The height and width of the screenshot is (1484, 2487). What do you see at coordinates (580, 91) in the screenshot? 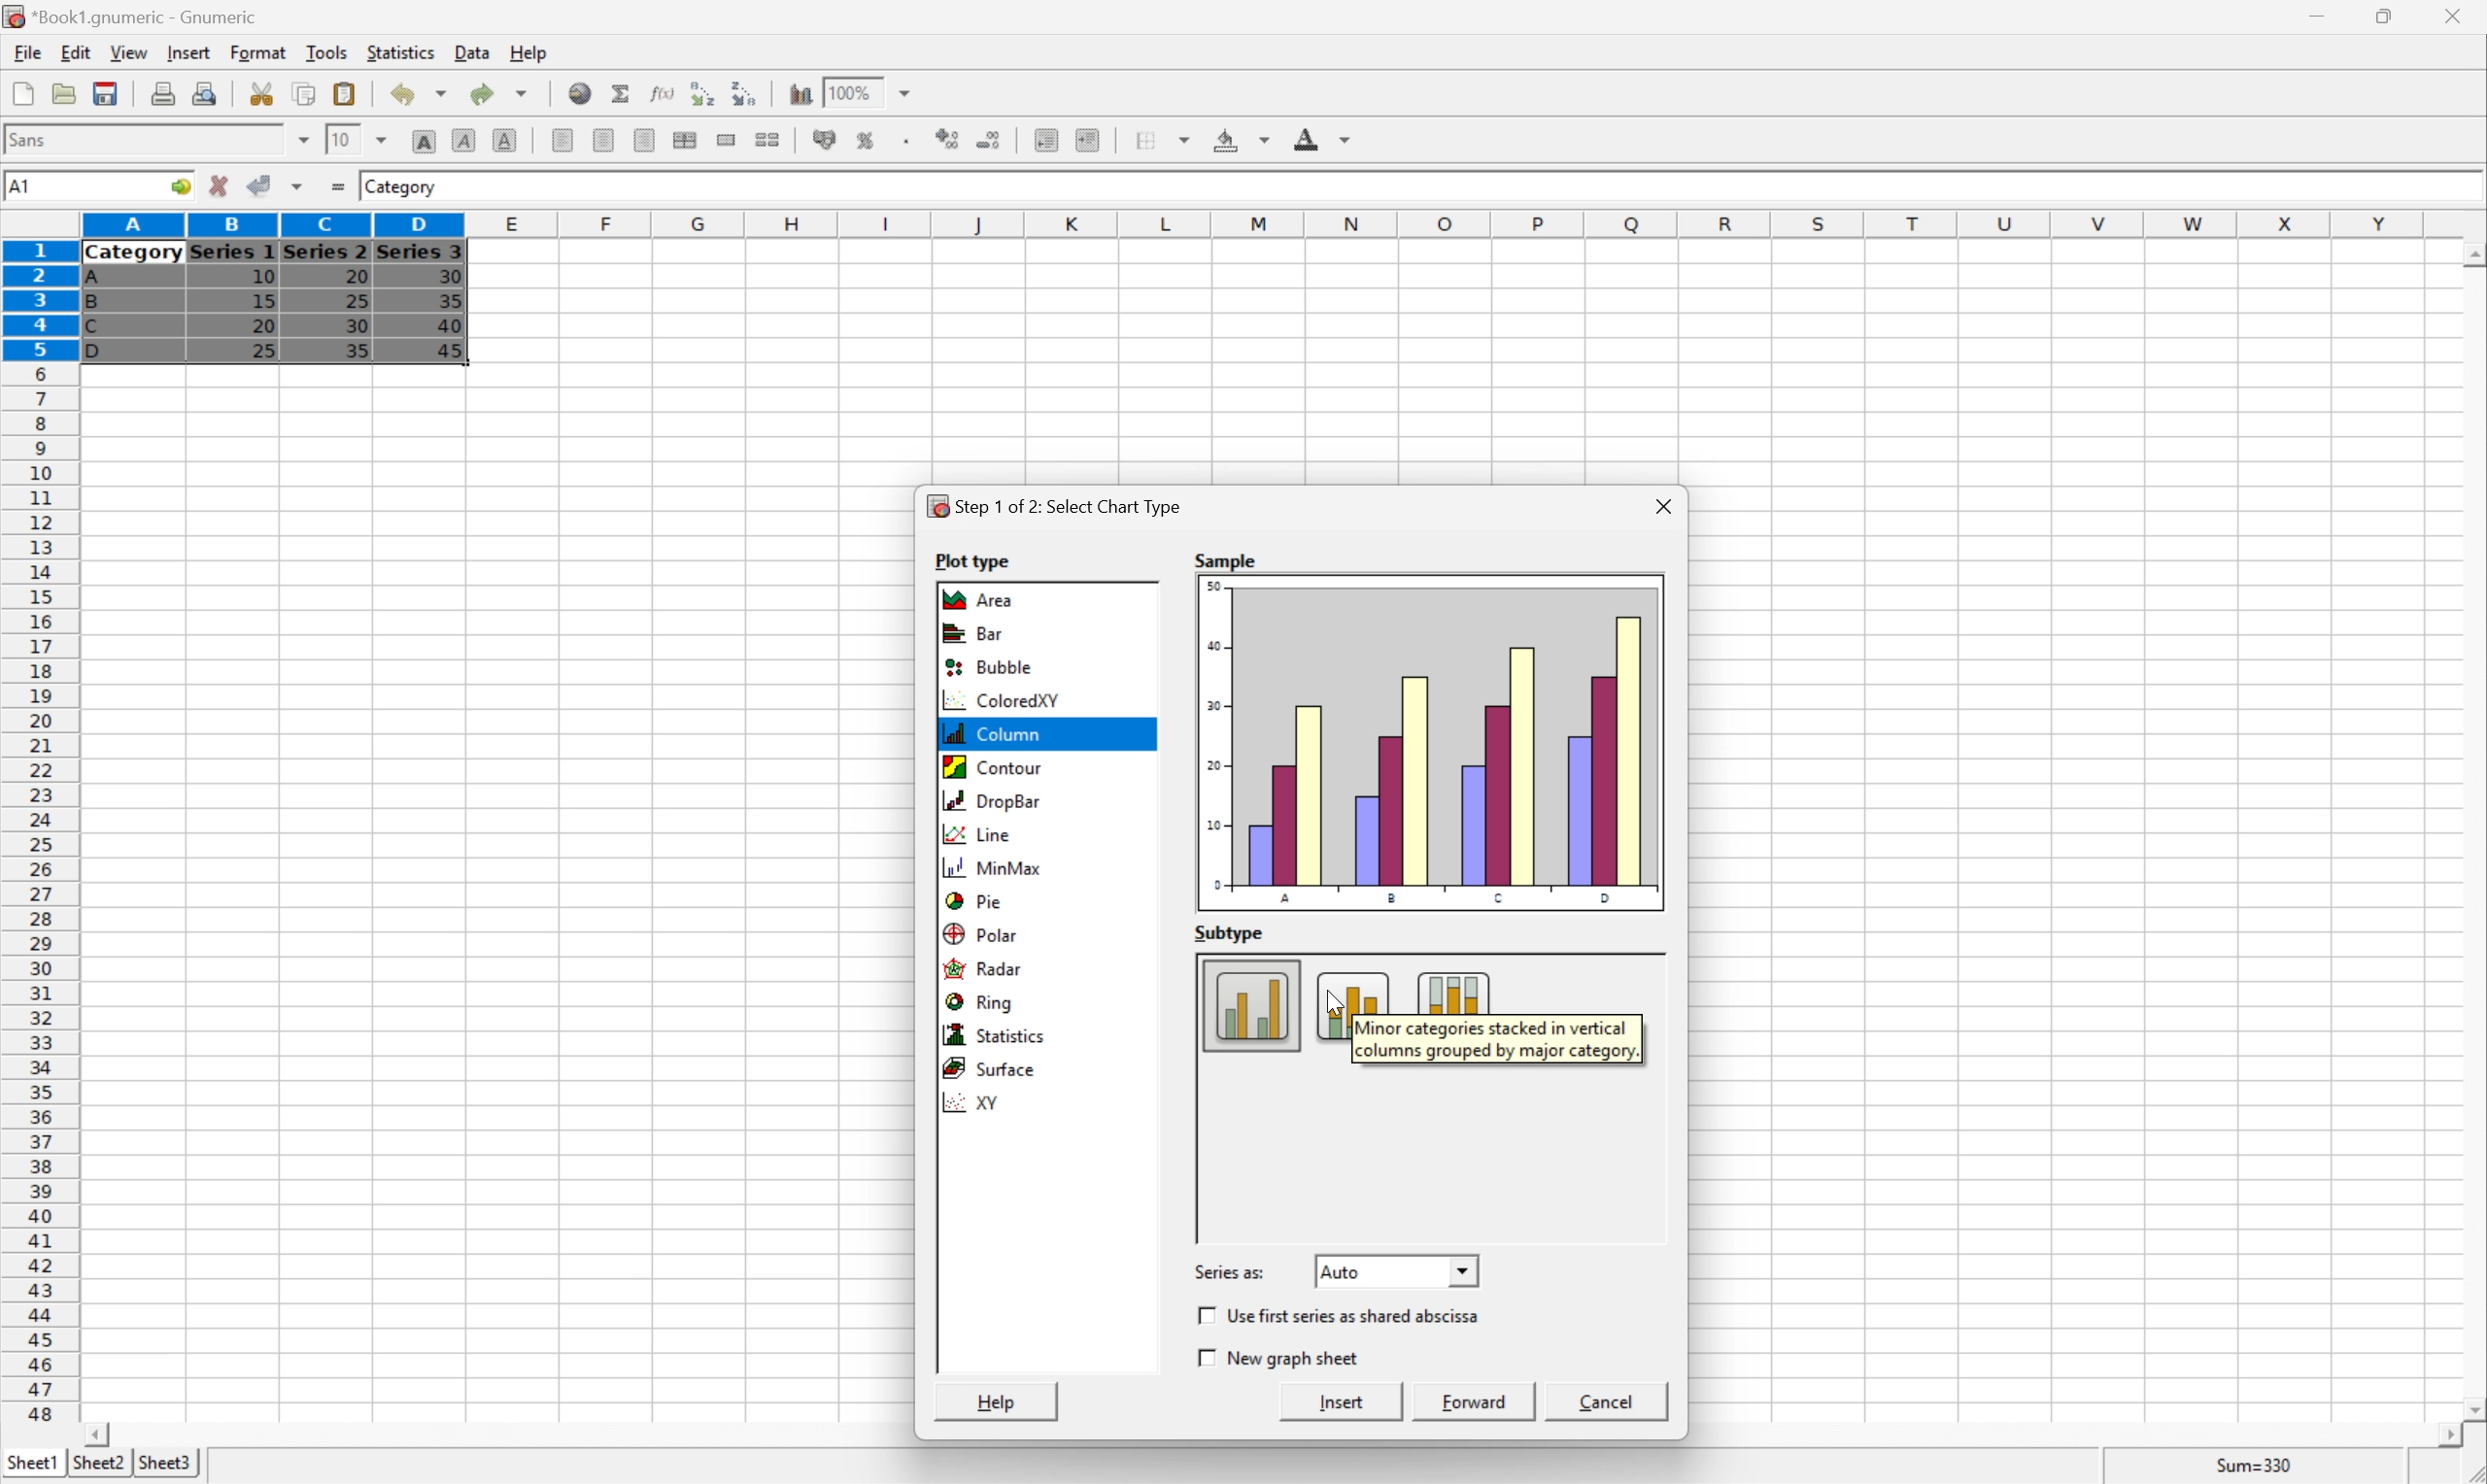
I see `Insert a hyperlink` at bounding box center [580, 91].